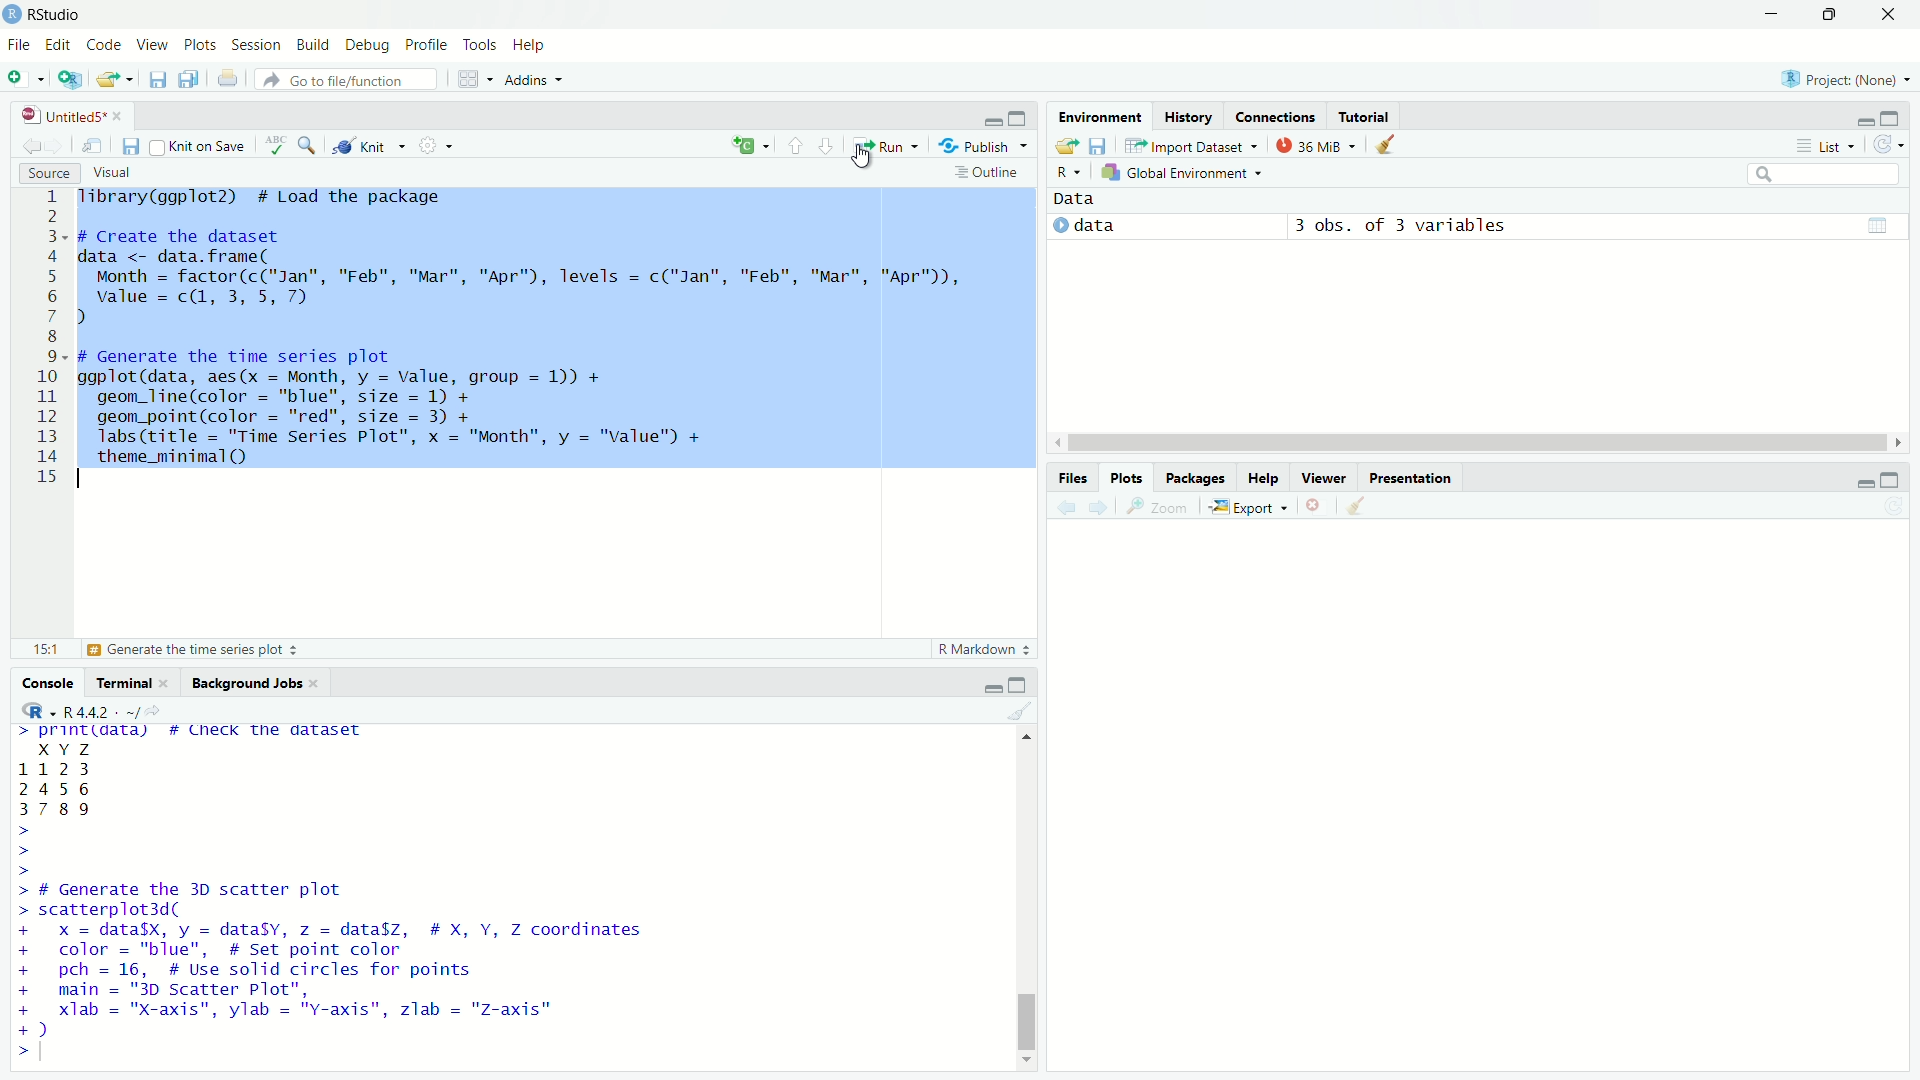 The image size is (1920, 1080). I want to click on help, so click(536, 47).